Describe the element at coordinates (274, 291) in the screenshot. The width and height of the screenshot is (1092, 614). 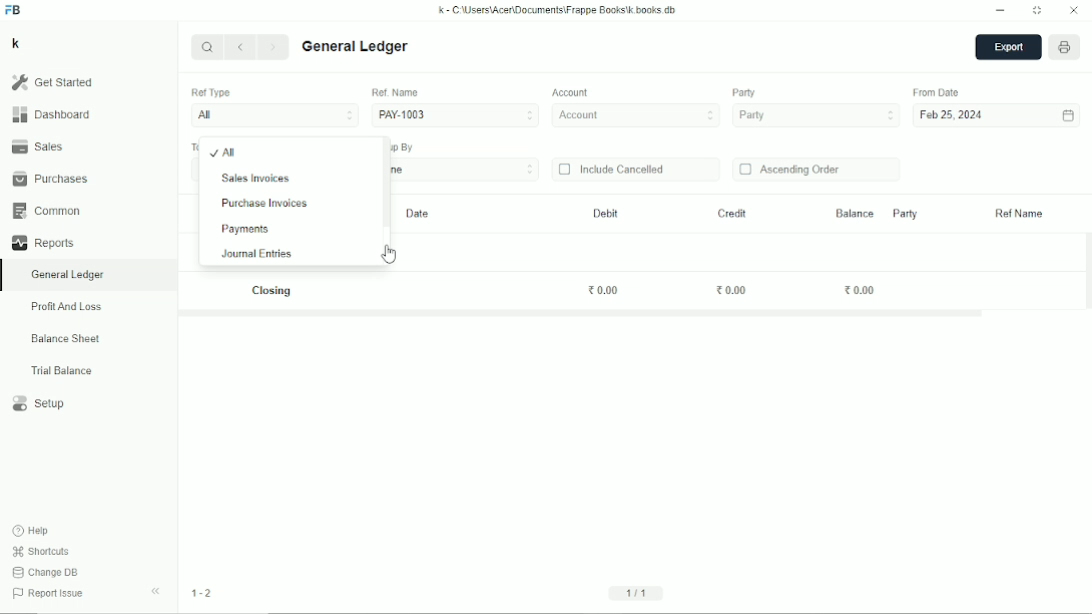
I see `Closing` at that location.